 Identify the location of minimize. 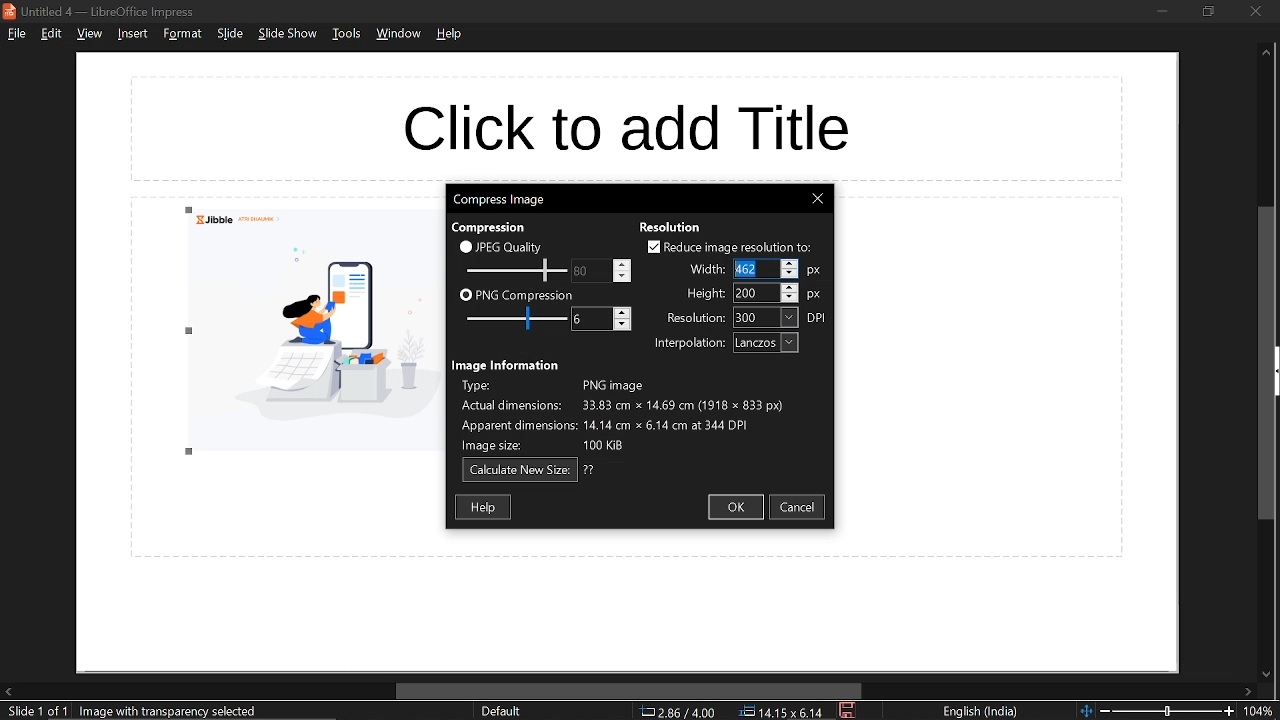
(1162, 10).